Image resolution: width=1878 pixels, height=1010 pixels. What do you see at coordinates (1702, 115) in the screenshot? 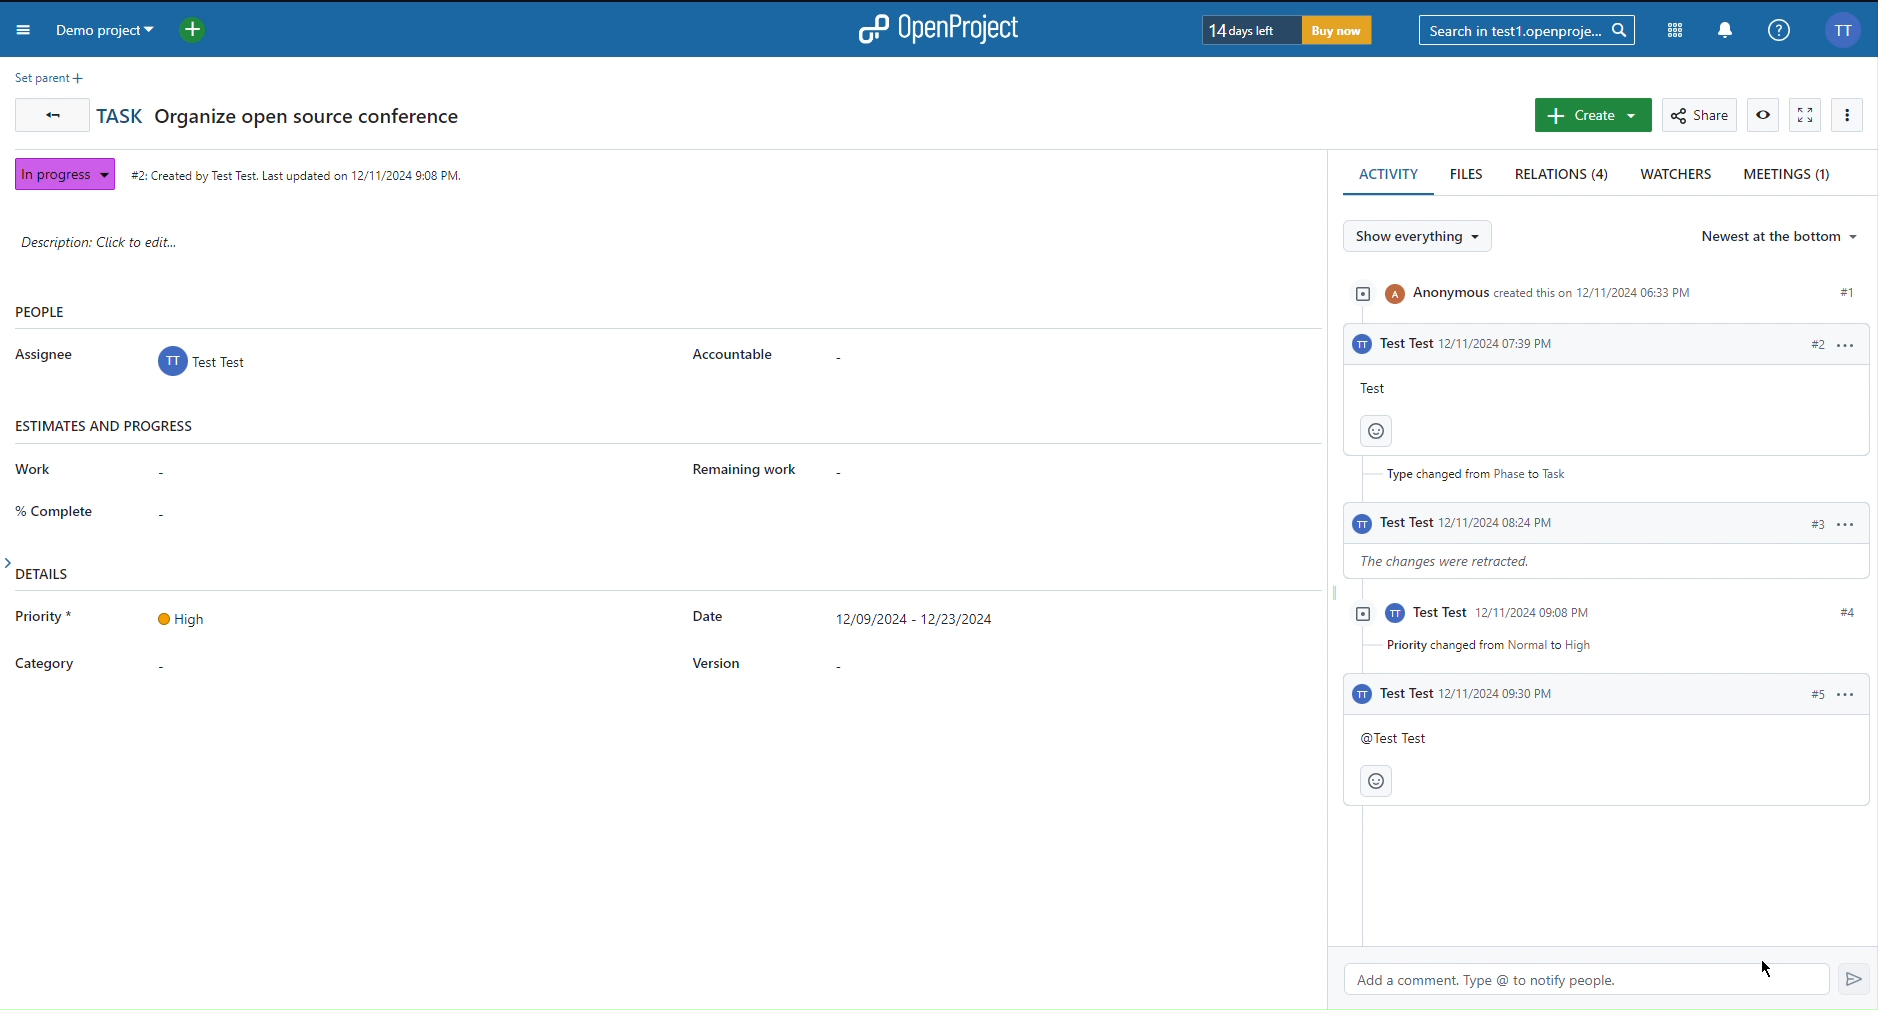
I see `Share` at bounding box center [1702, 115].